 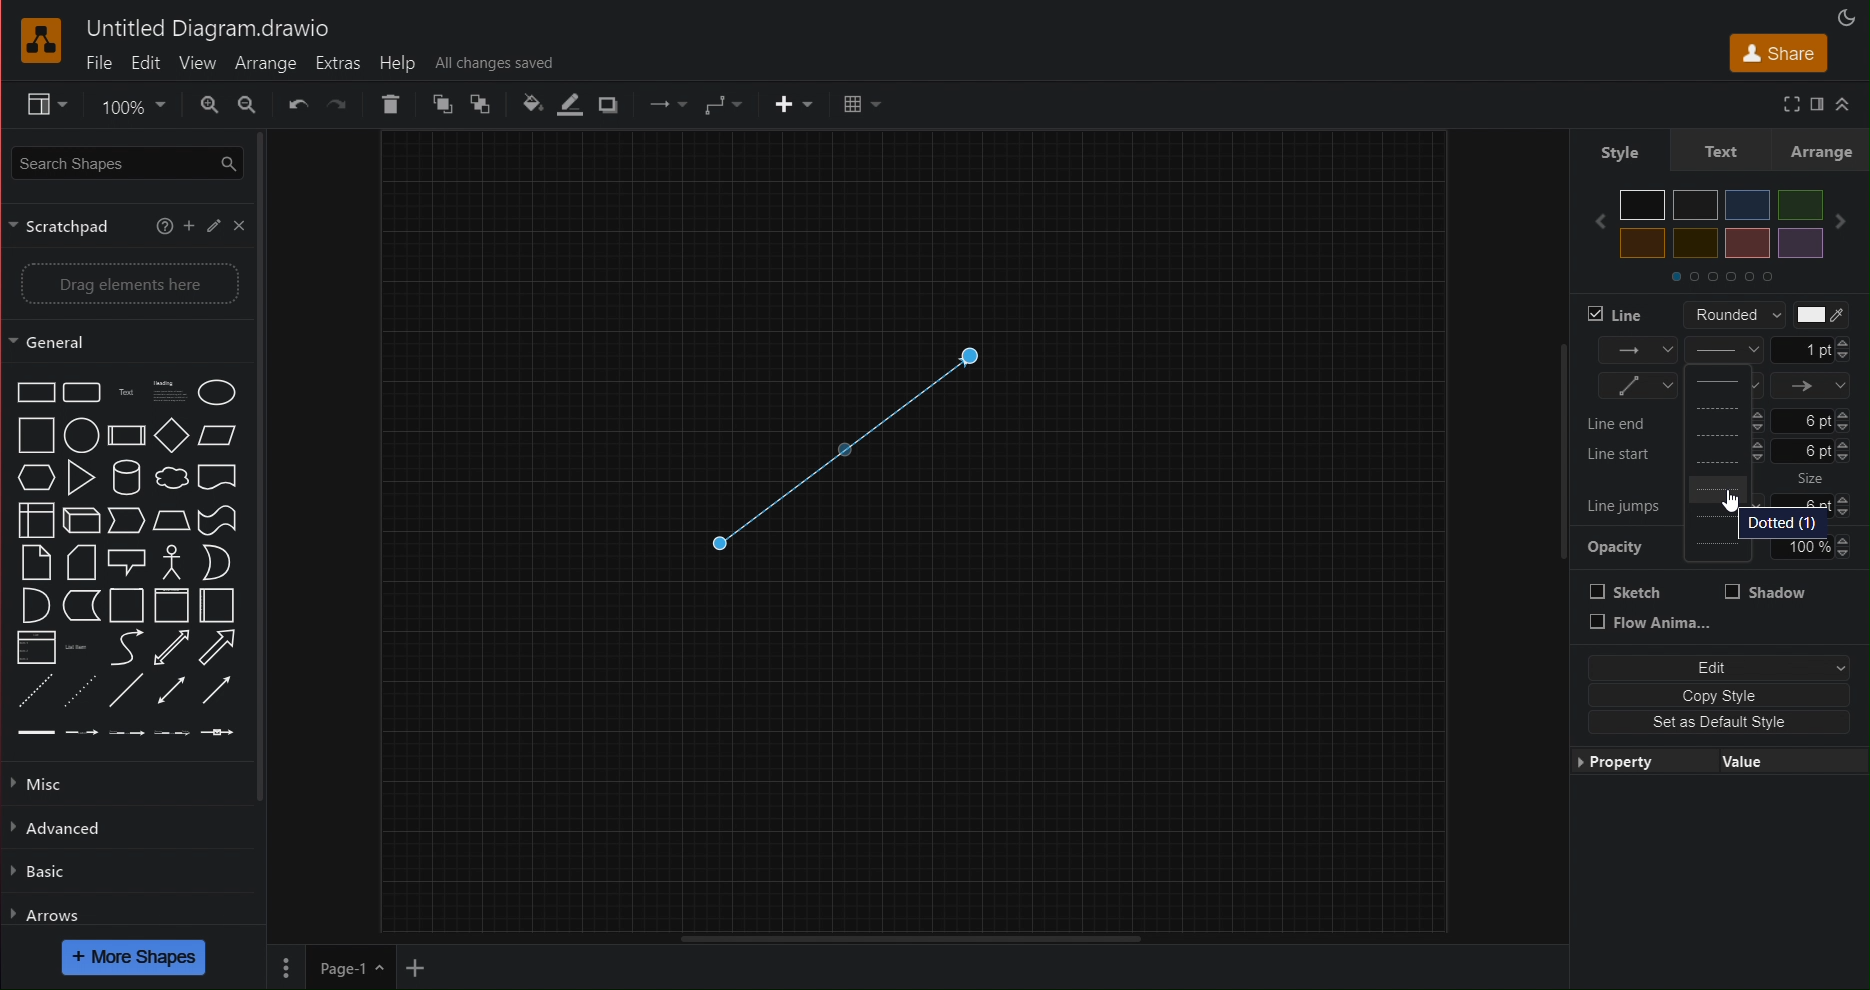 What do you see at coordinates (189, 224) in the screenshot?
I see `Add` at bounding box center [189, 224].